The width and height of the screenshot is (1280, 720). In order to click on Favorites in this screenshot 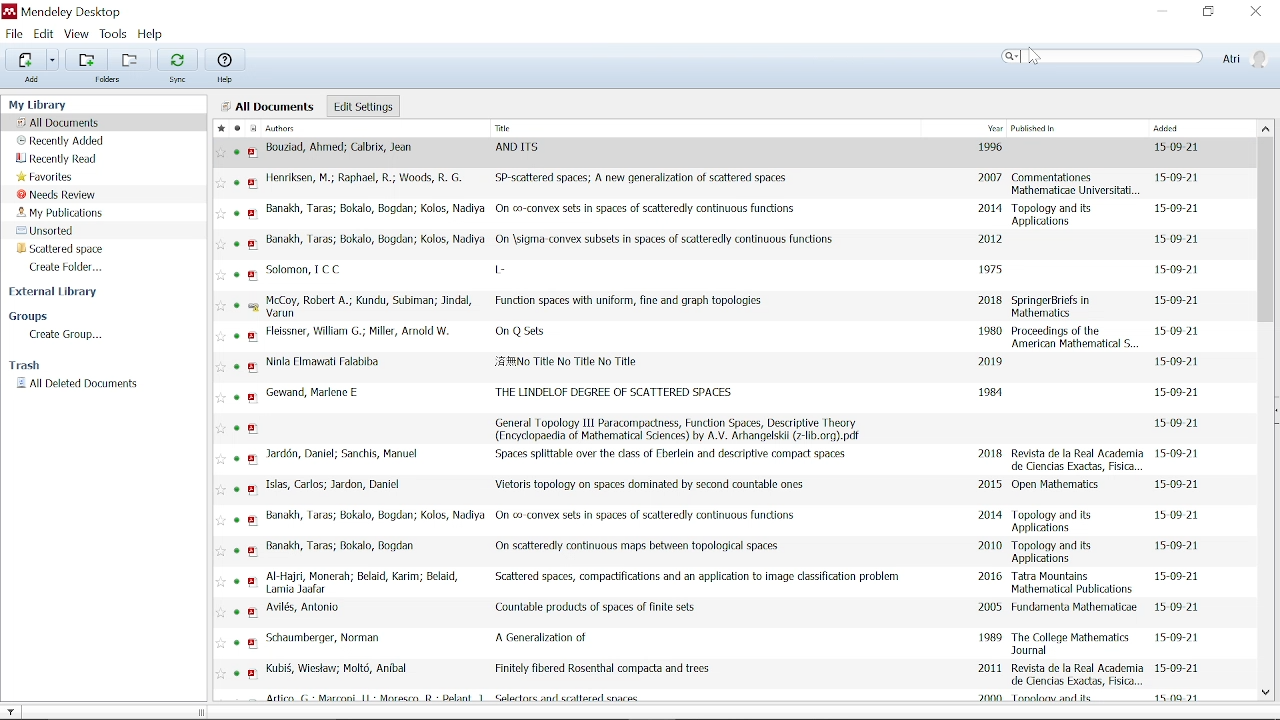, I will do `click(51, 177)`.